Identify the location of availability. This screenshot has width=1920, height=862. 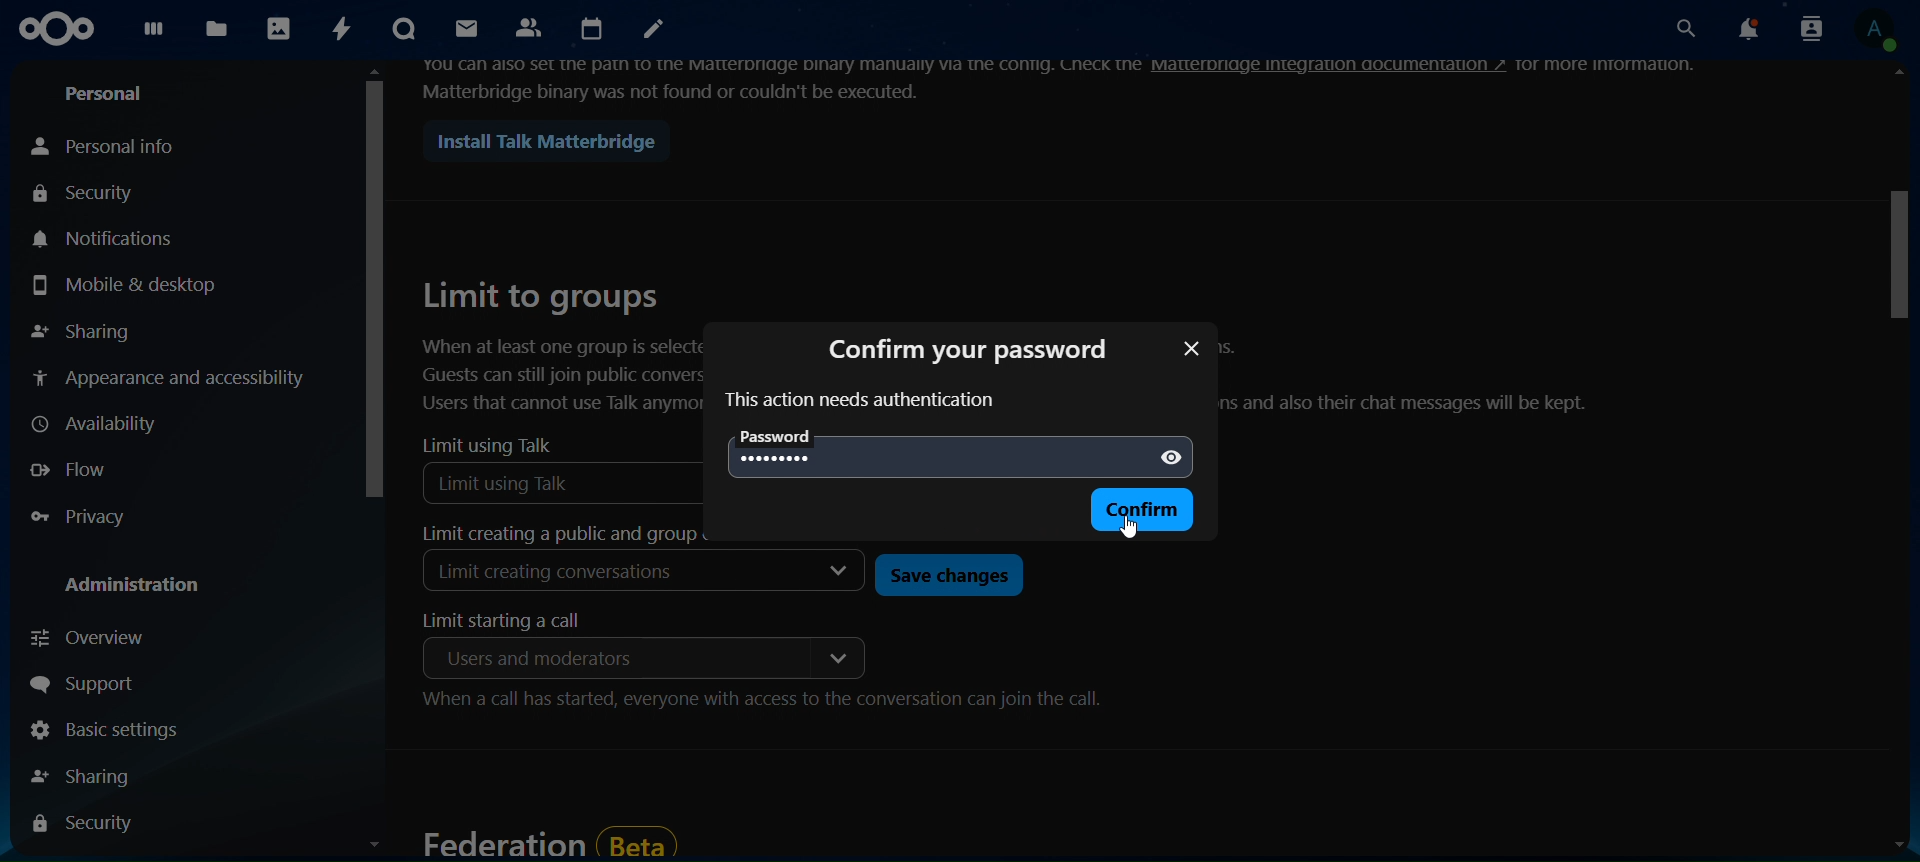
(97, 425).